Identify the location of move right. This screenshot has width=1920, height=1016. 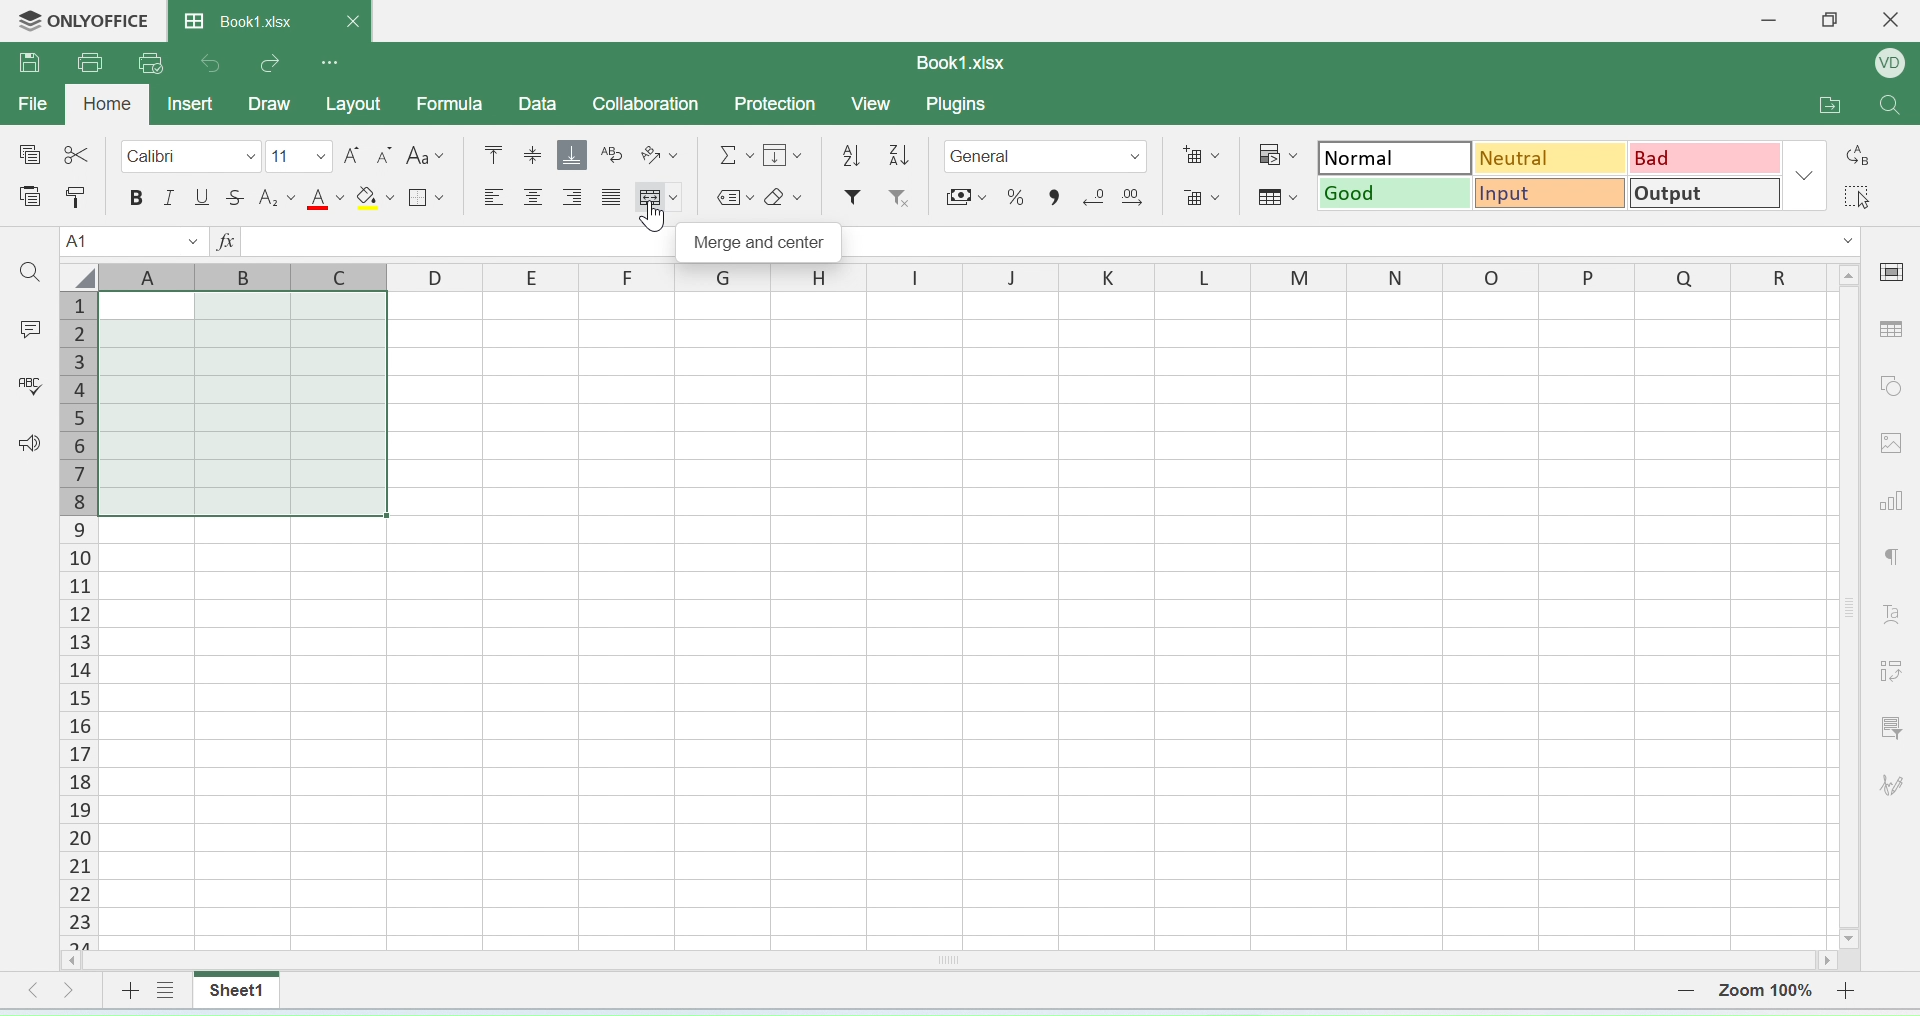
(70, 993).